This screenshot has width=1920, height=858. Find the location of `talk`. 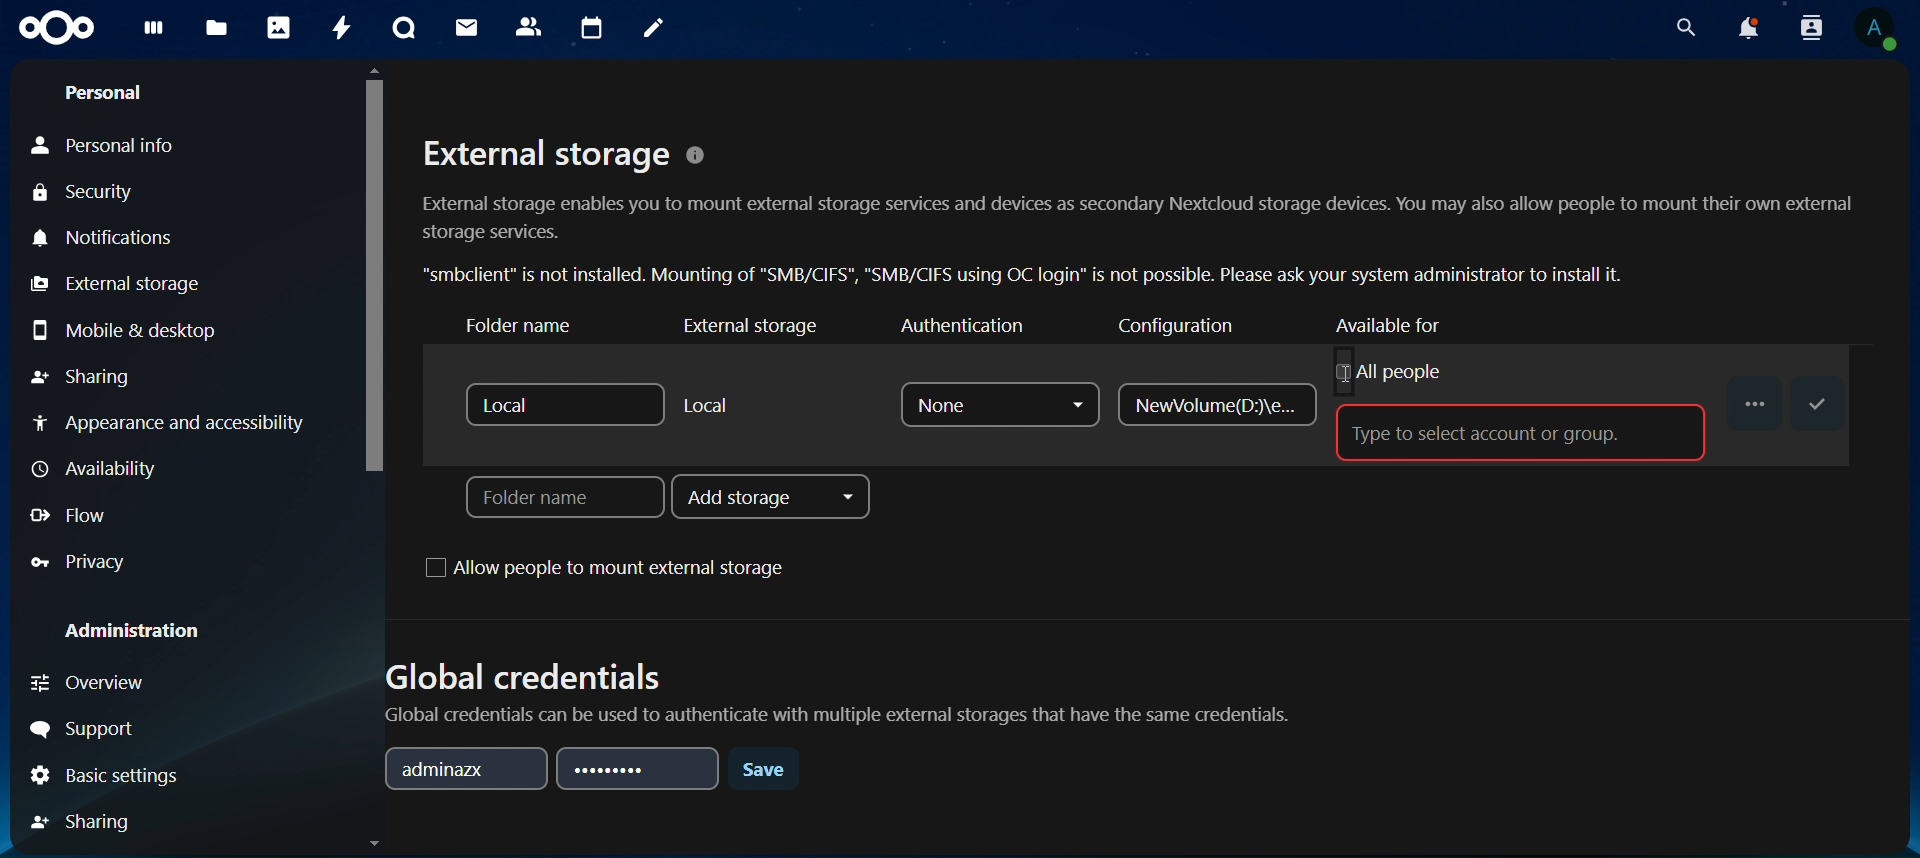

talk is located at coordinates (406, 28).